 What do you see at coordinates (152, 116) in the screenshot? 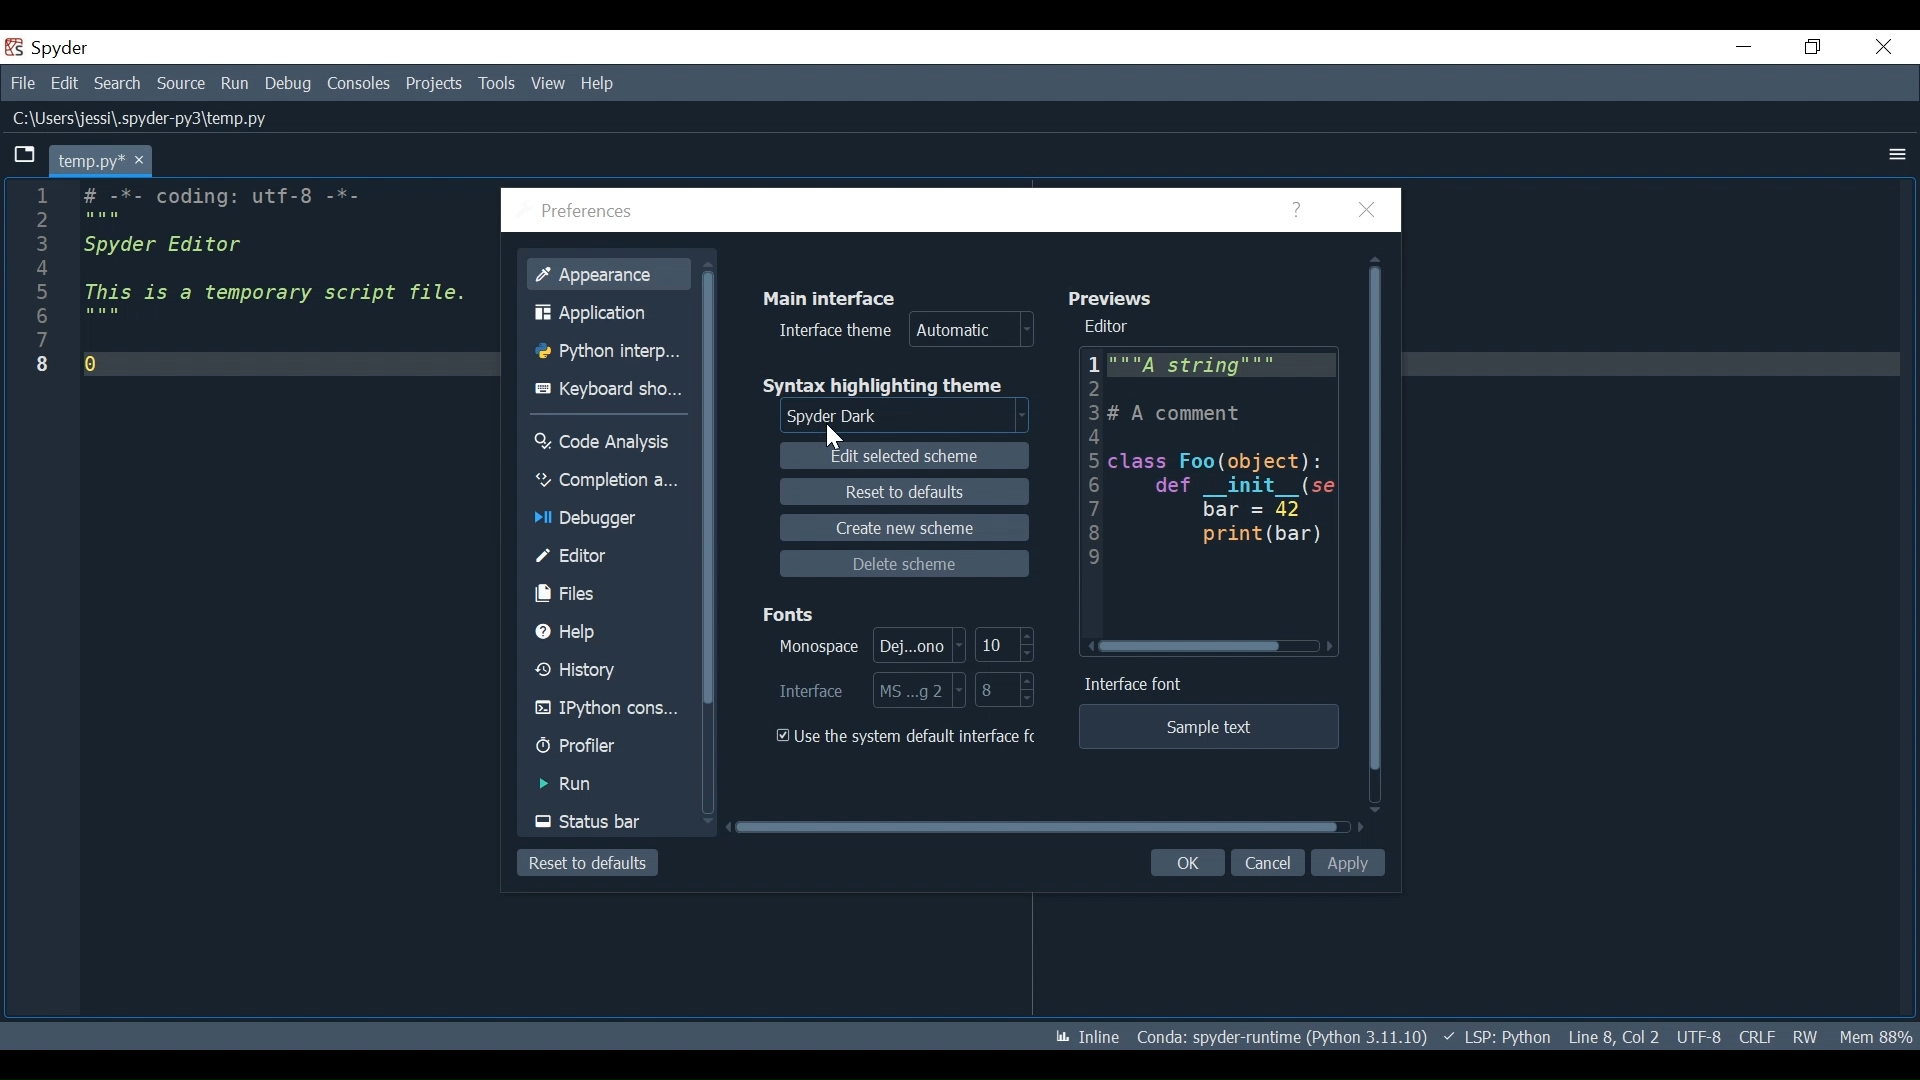
I see `File Path` at bounding box center [152, 116].